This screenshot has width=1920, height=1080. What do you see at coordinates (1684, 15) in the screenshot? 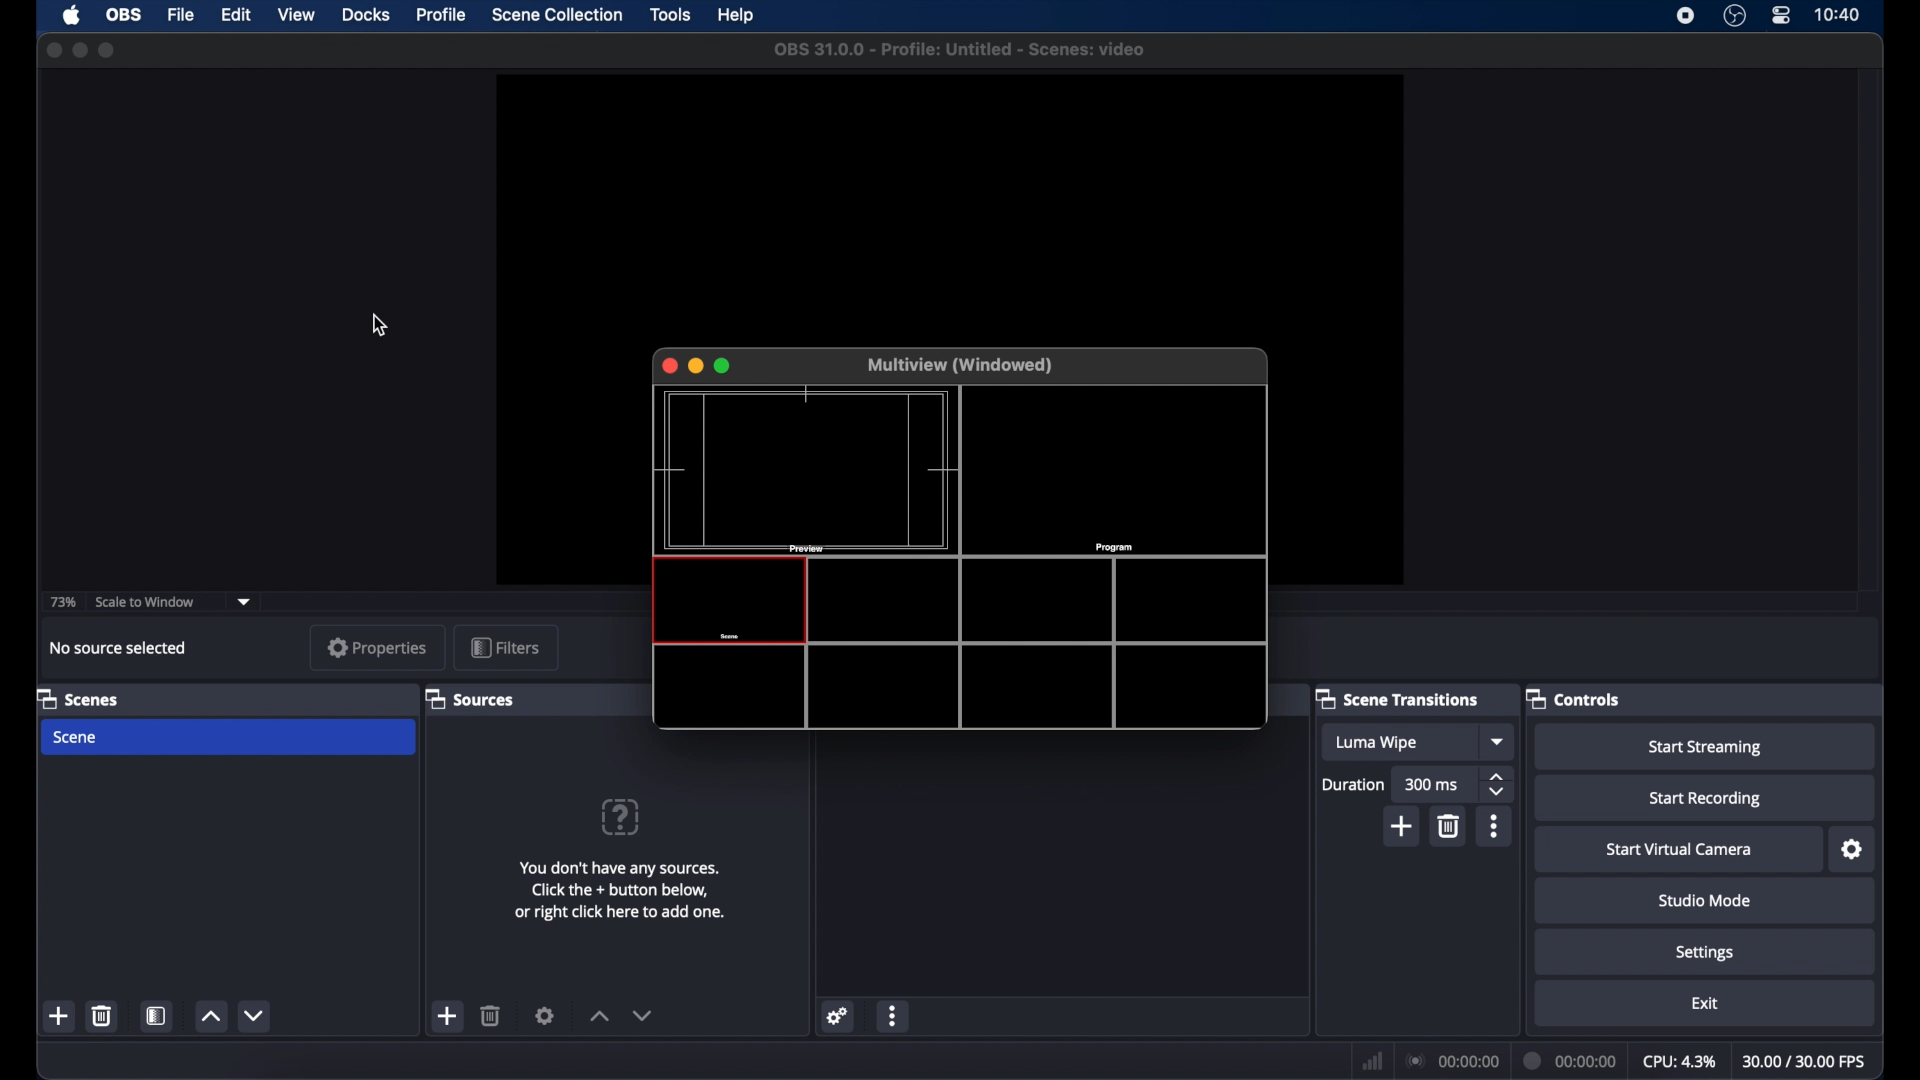
I see `screen recorder icon` at bounding box center [1684, 15].